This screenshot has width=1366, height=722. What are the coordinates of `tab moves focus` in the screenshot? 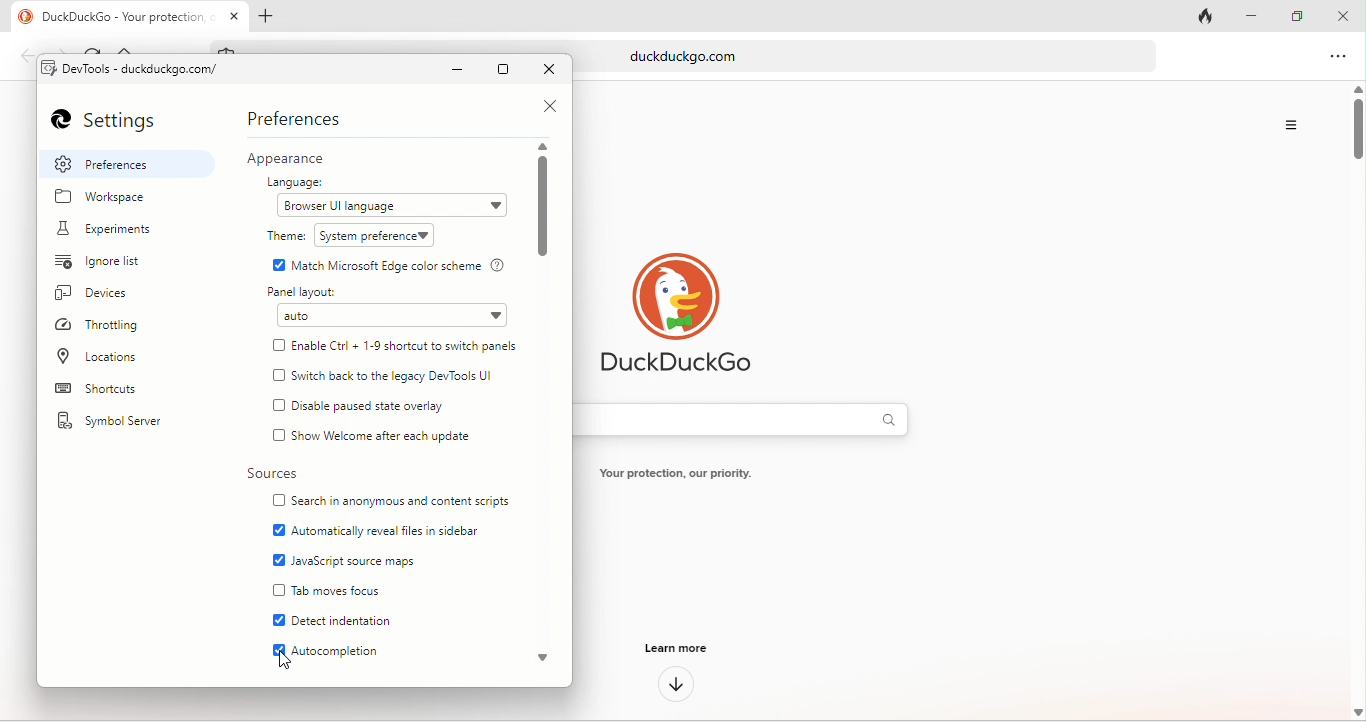 It's located at (342, 590).